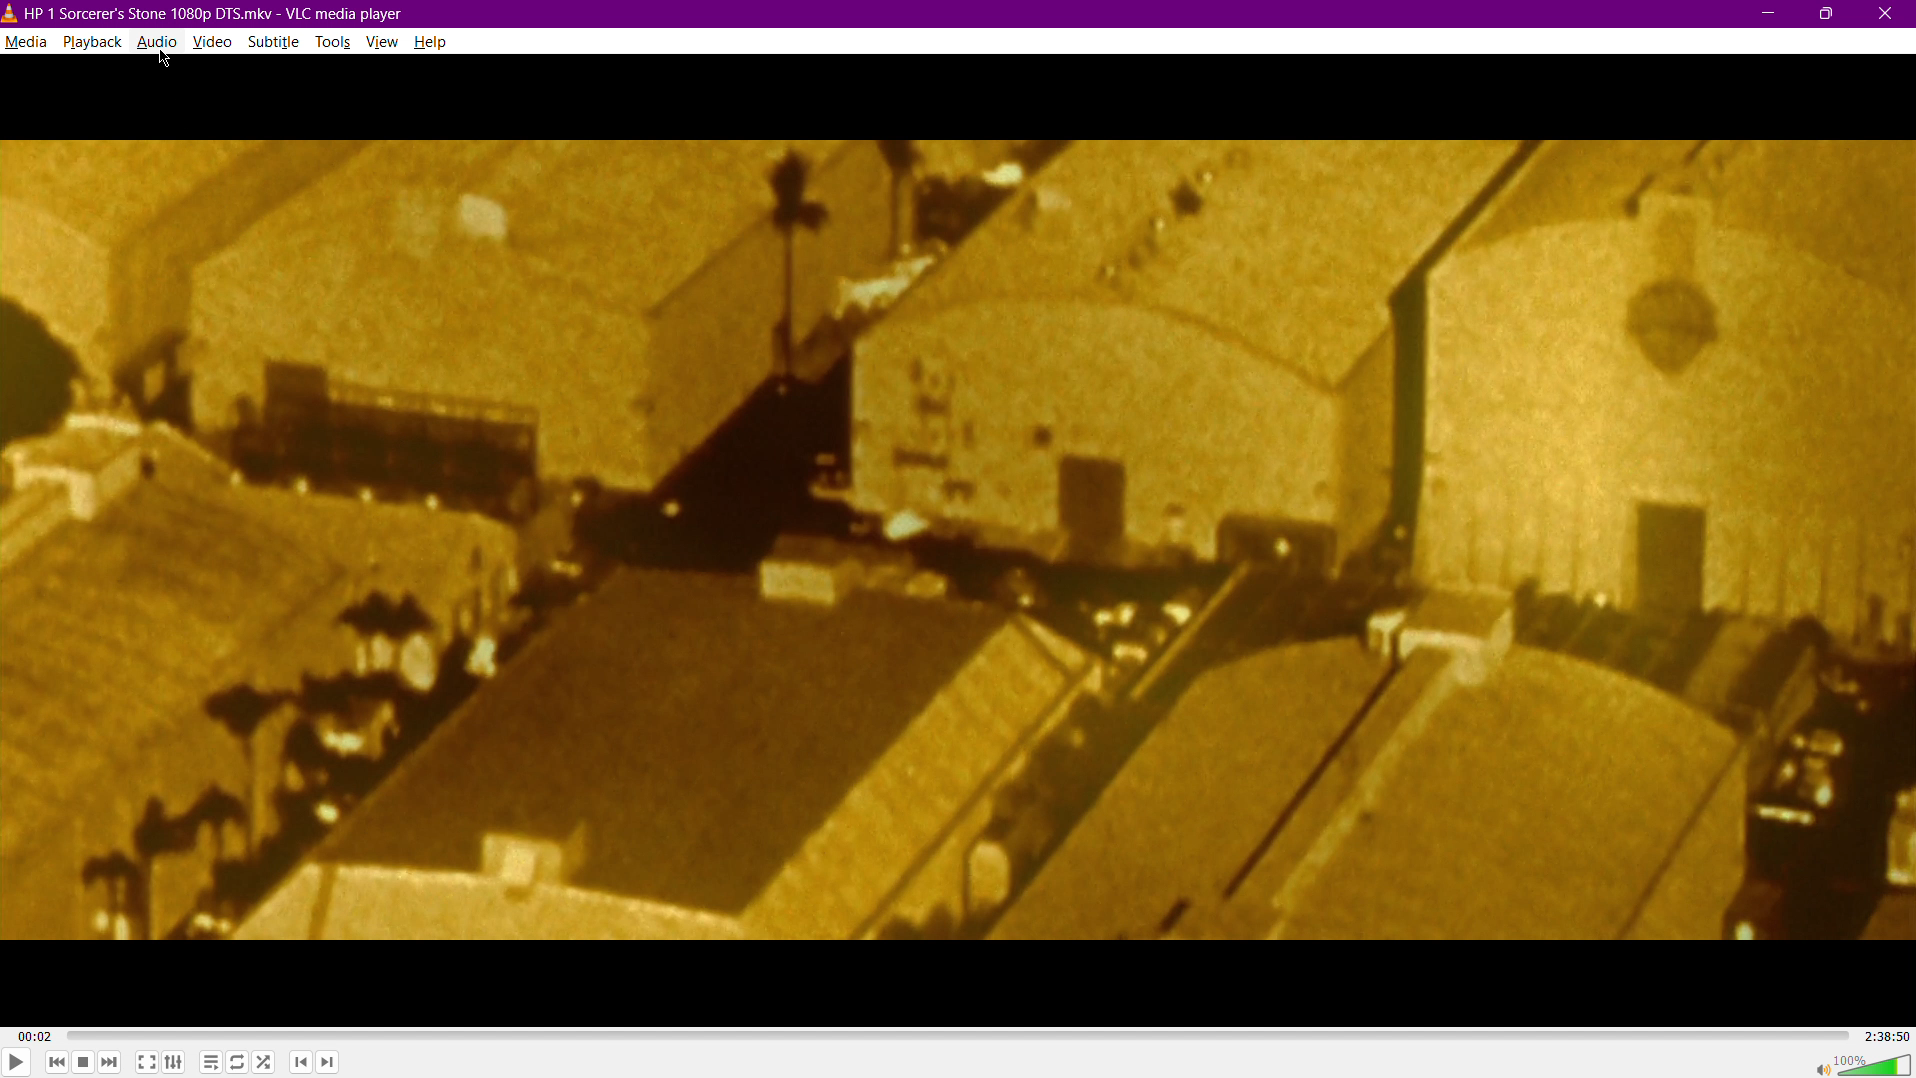 The height and width of the screenshot is (1078, 1916). Describe the element at coordinates (955, 1035) in the screenshot. I see `Timeline` at that location.